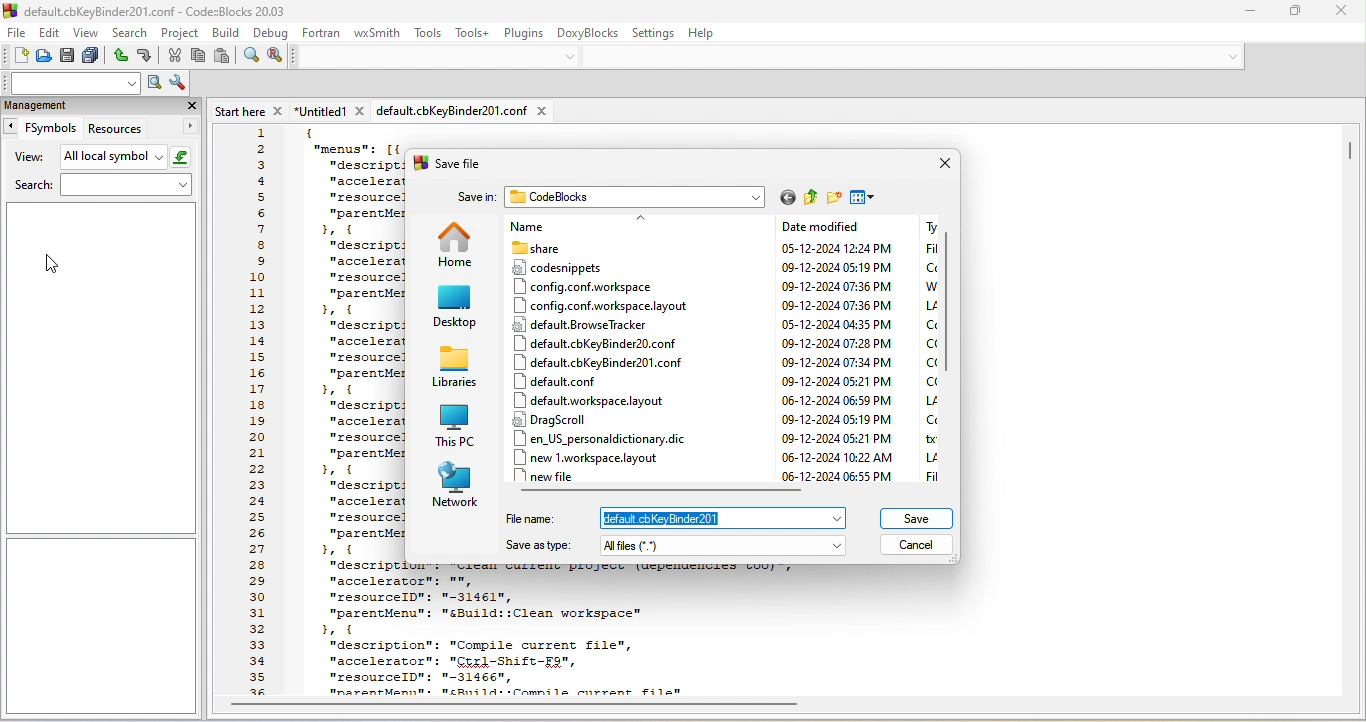 This screenshot has width=1366, height=722. What do you see at coordinates (587, 286) in the screenshot?
I see `config conf workspace` at bounding box center [587, 286].